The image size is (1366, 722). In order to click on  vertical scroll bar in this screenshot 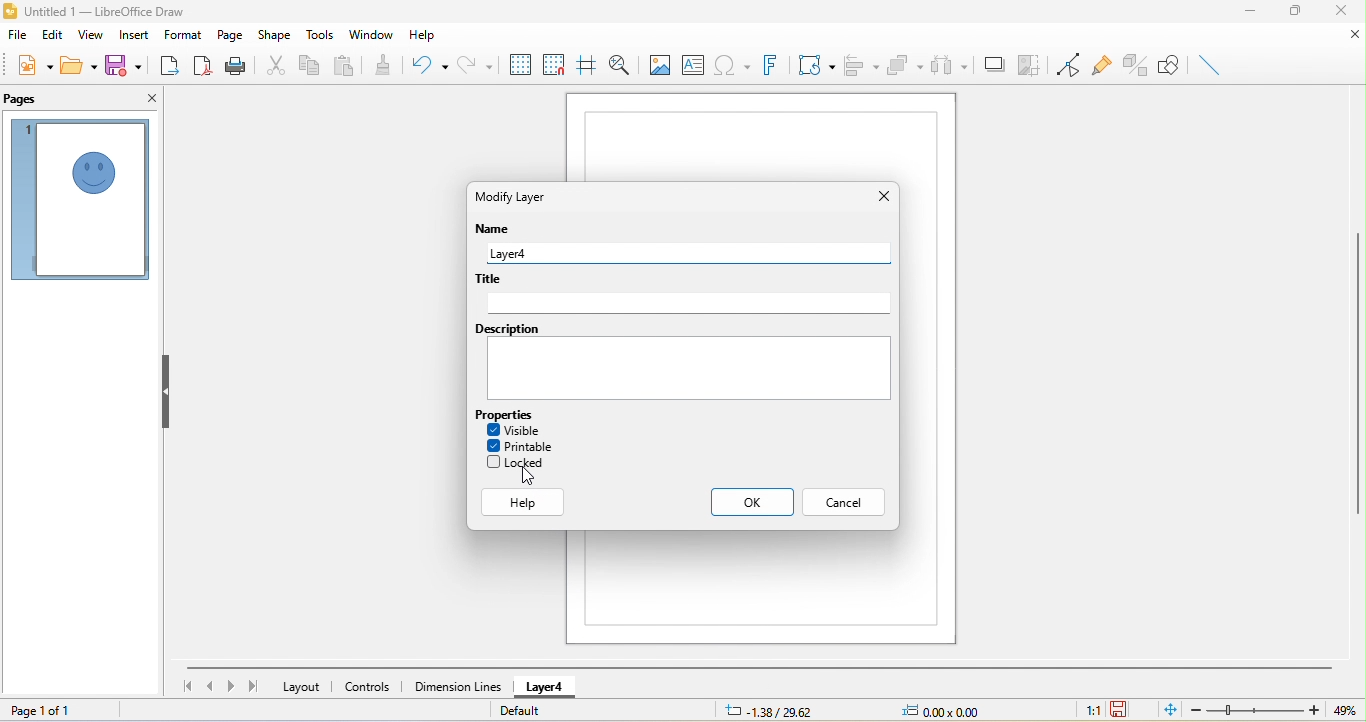, I will do `click(1357, 371)`.